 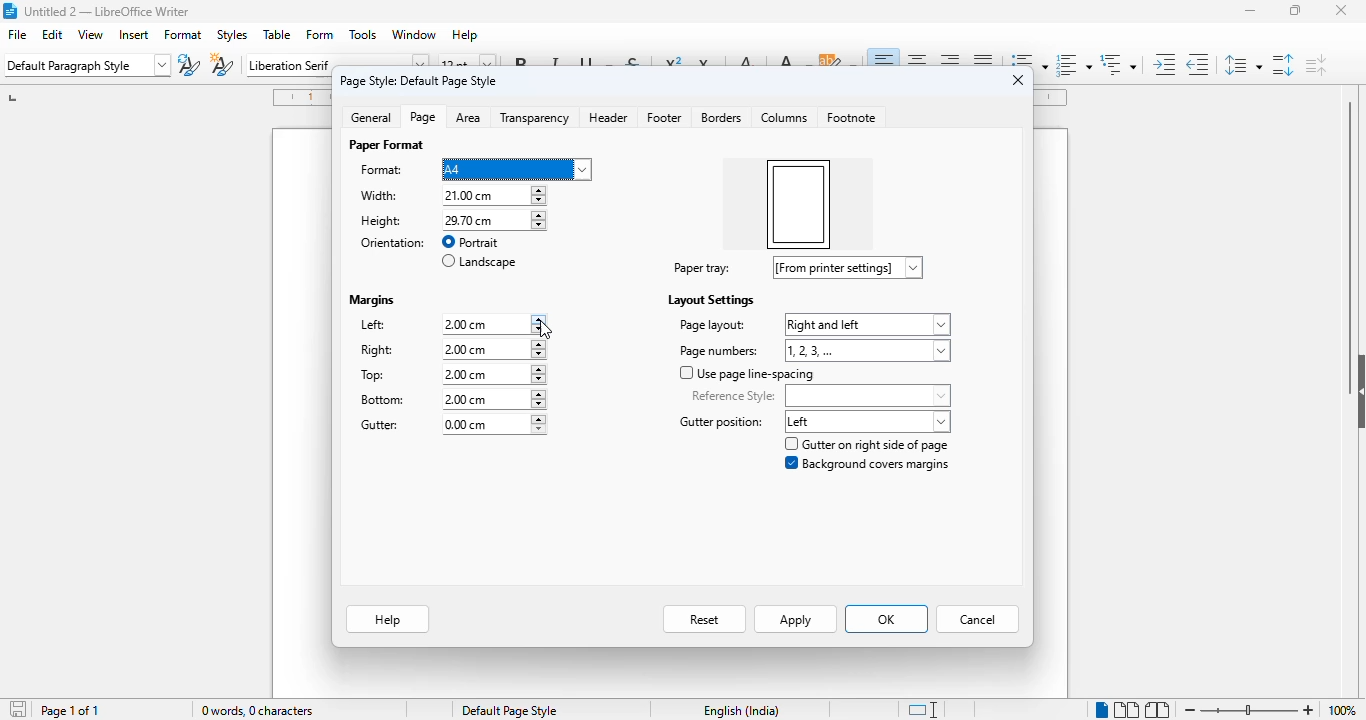 I want to click on increment or decrement width, so click(x=538, y=196).